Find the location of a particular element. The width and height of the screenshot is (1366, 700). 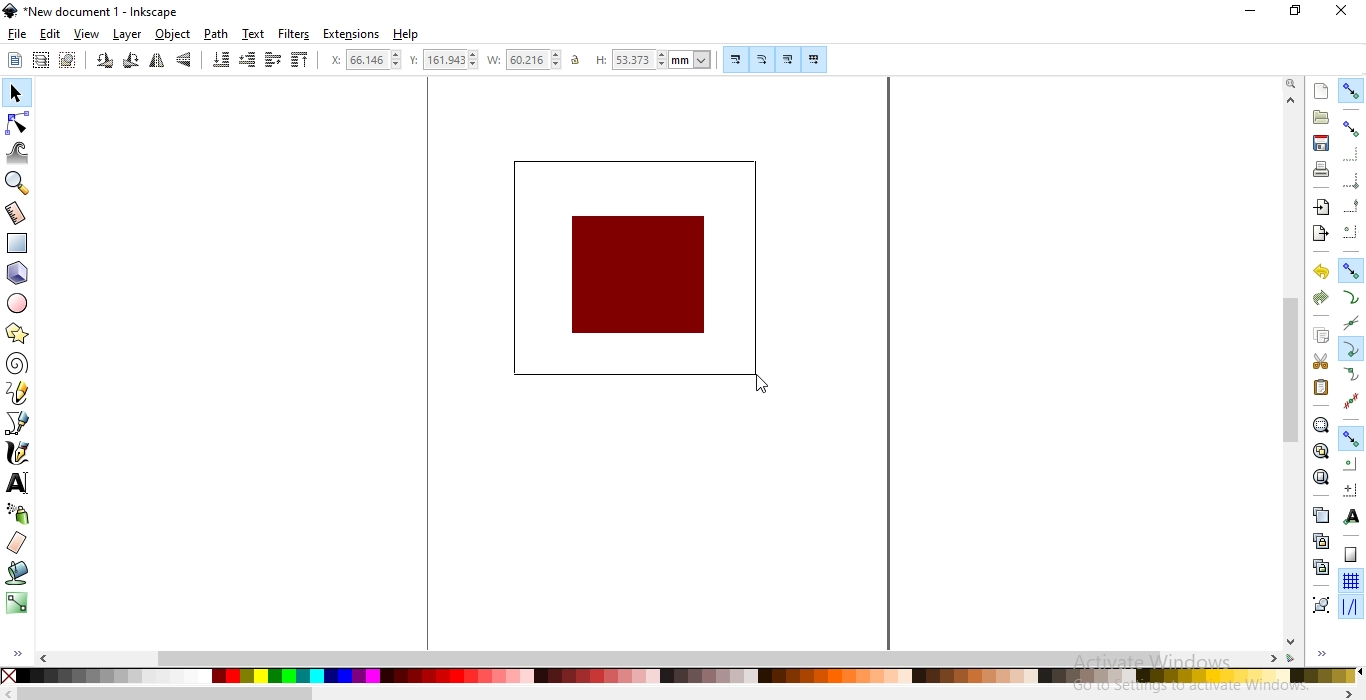

snap bounding box corners is located at coordinates (1352, 183).